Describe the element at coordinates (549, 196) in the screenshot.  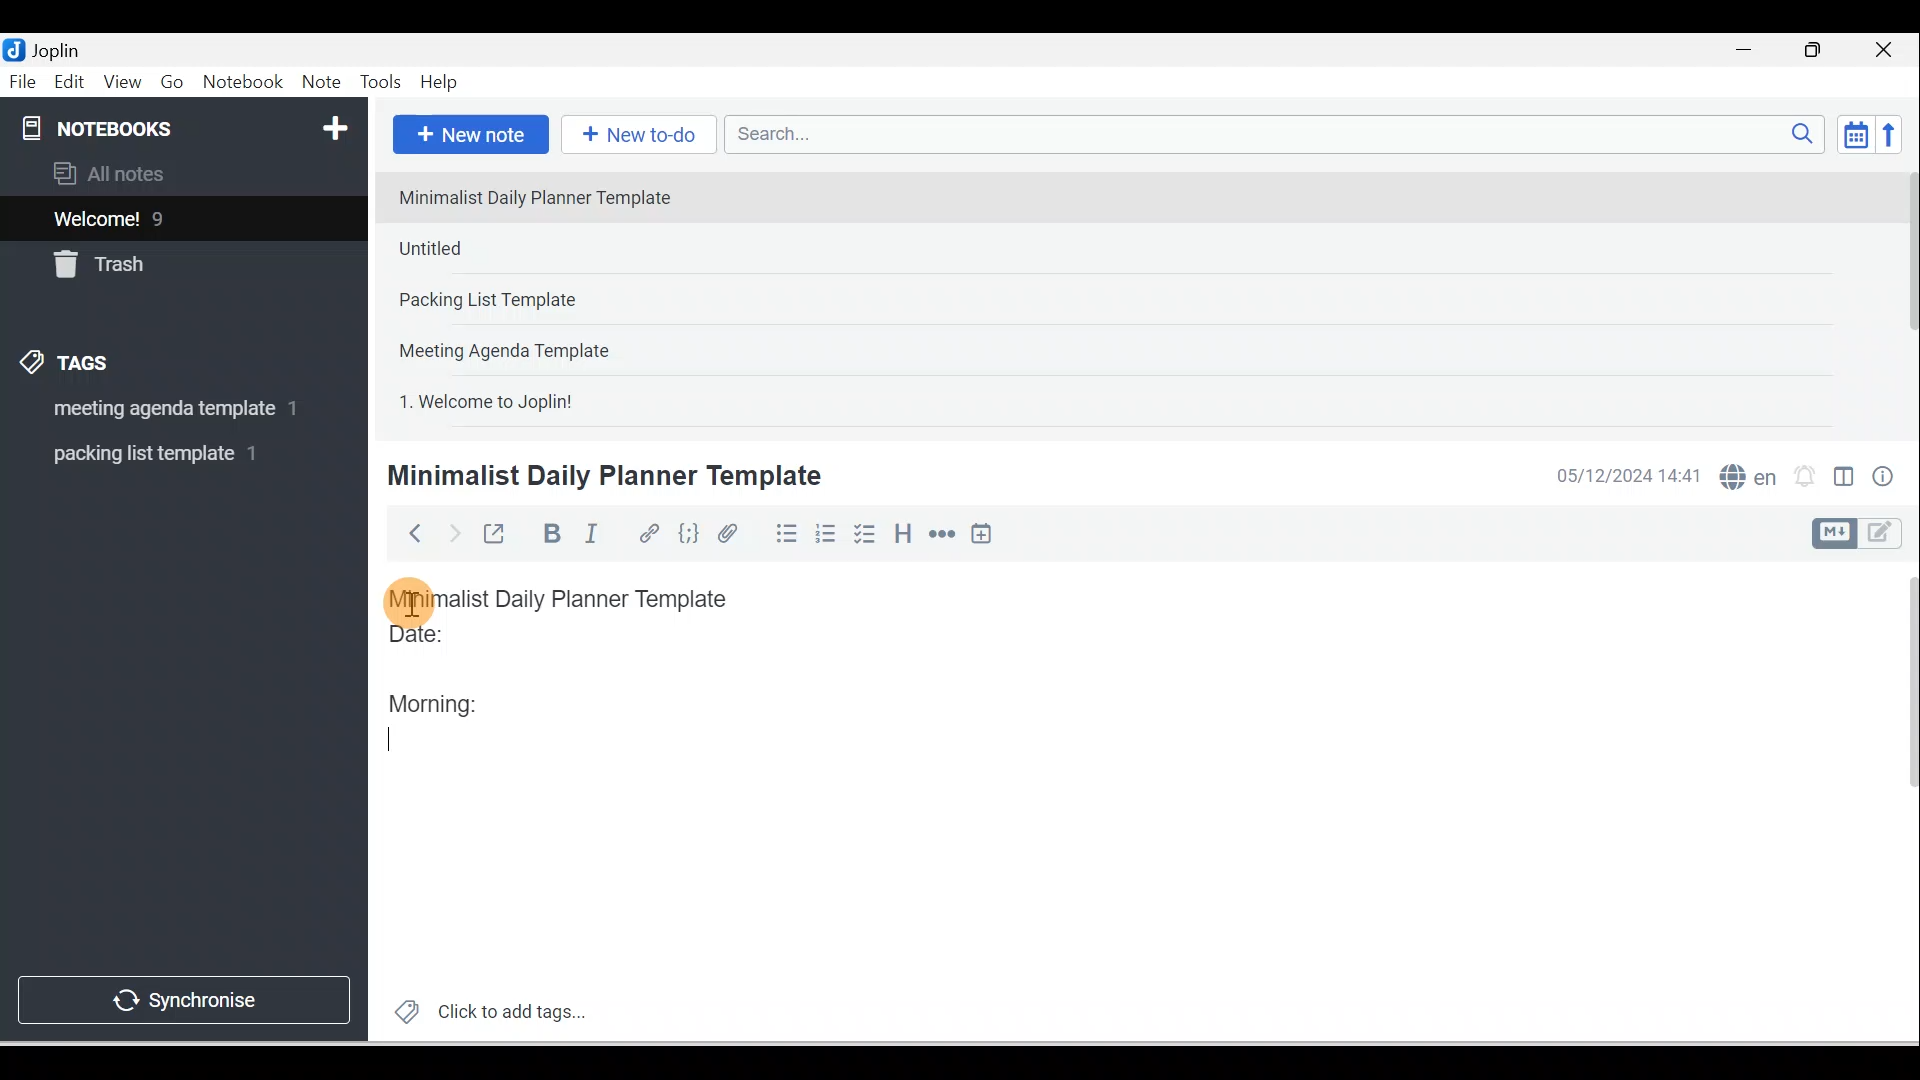
I see `Note 1` at that location.